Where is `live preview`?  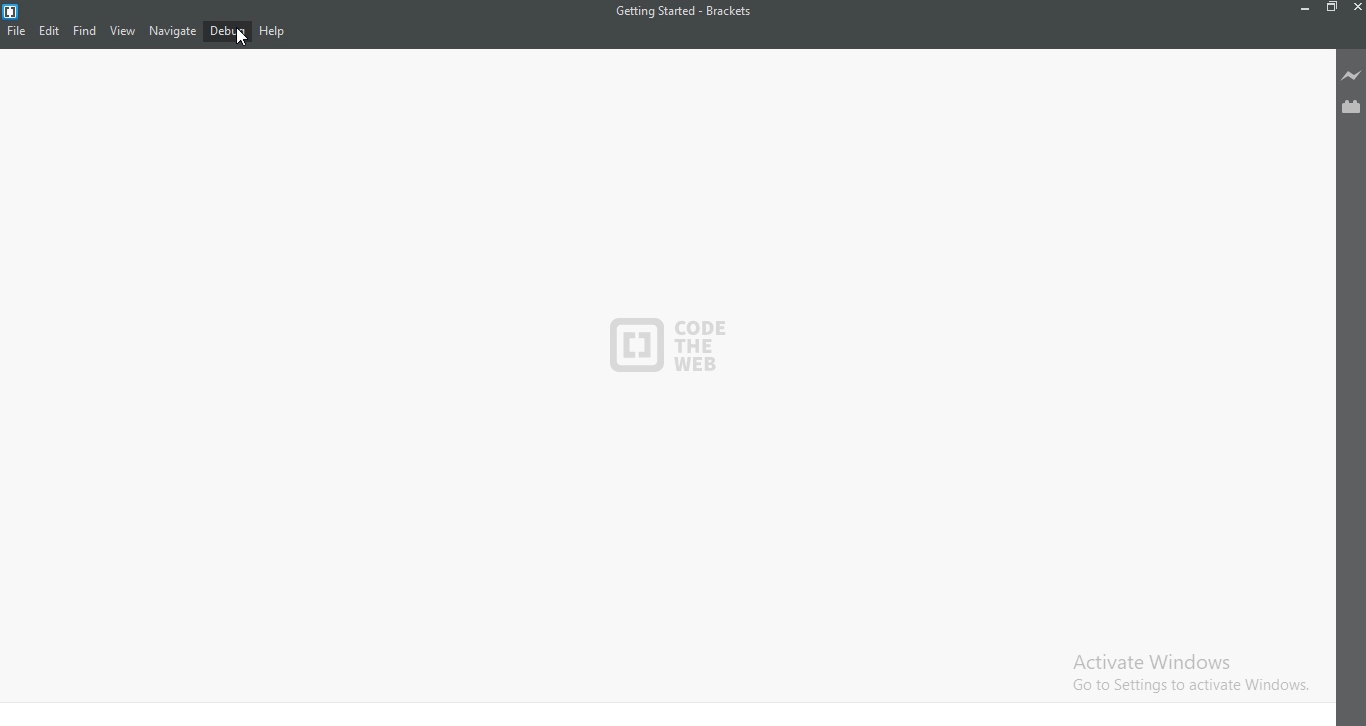
live preview is located at coordinates (1350, 75).